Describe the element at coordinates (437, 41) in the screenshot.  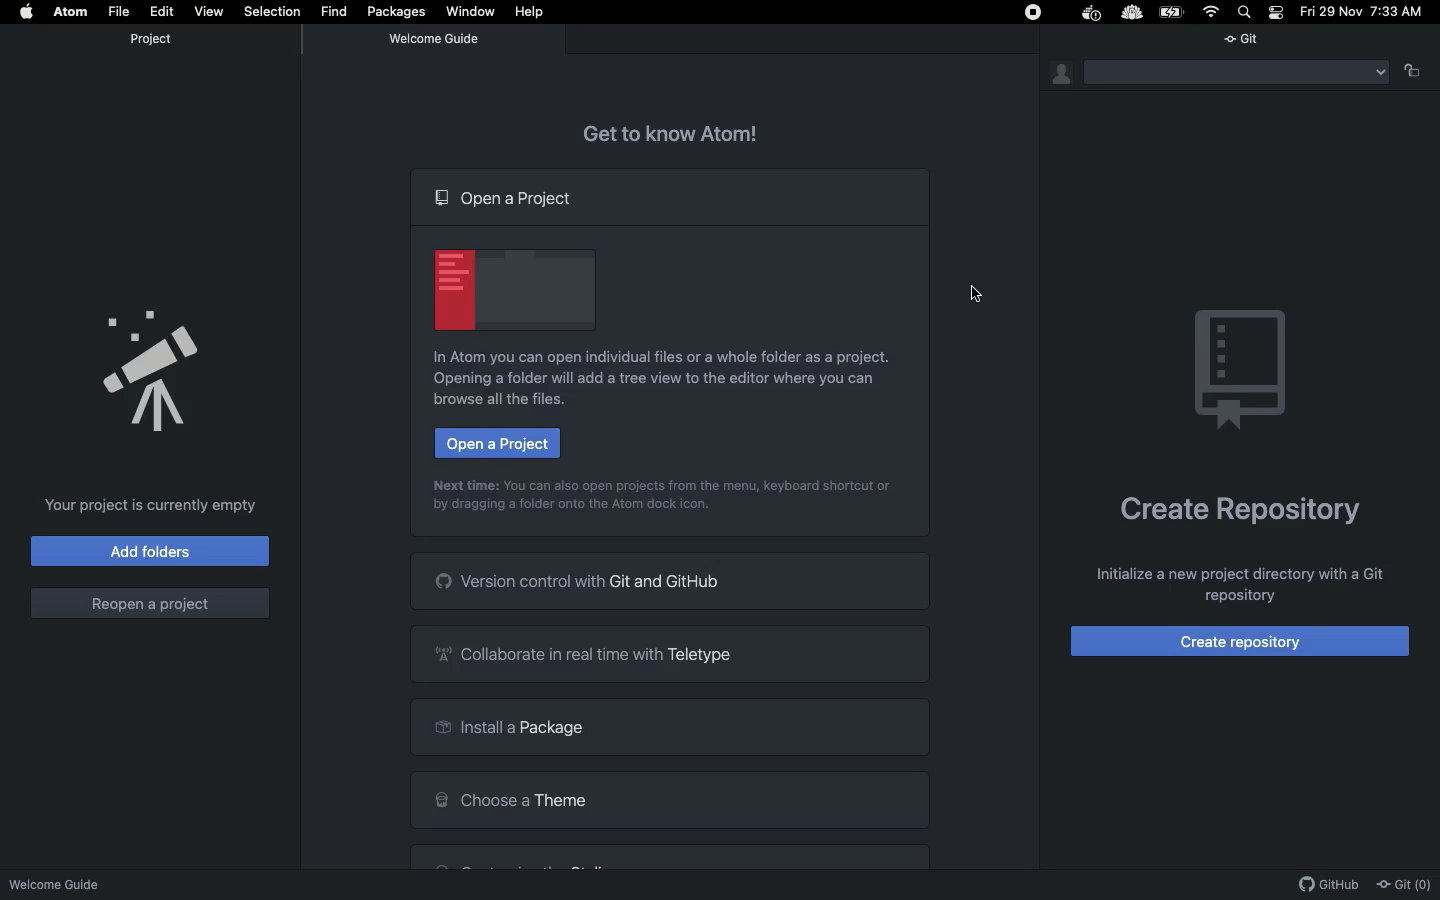
I see `Welcome guide` at that location.